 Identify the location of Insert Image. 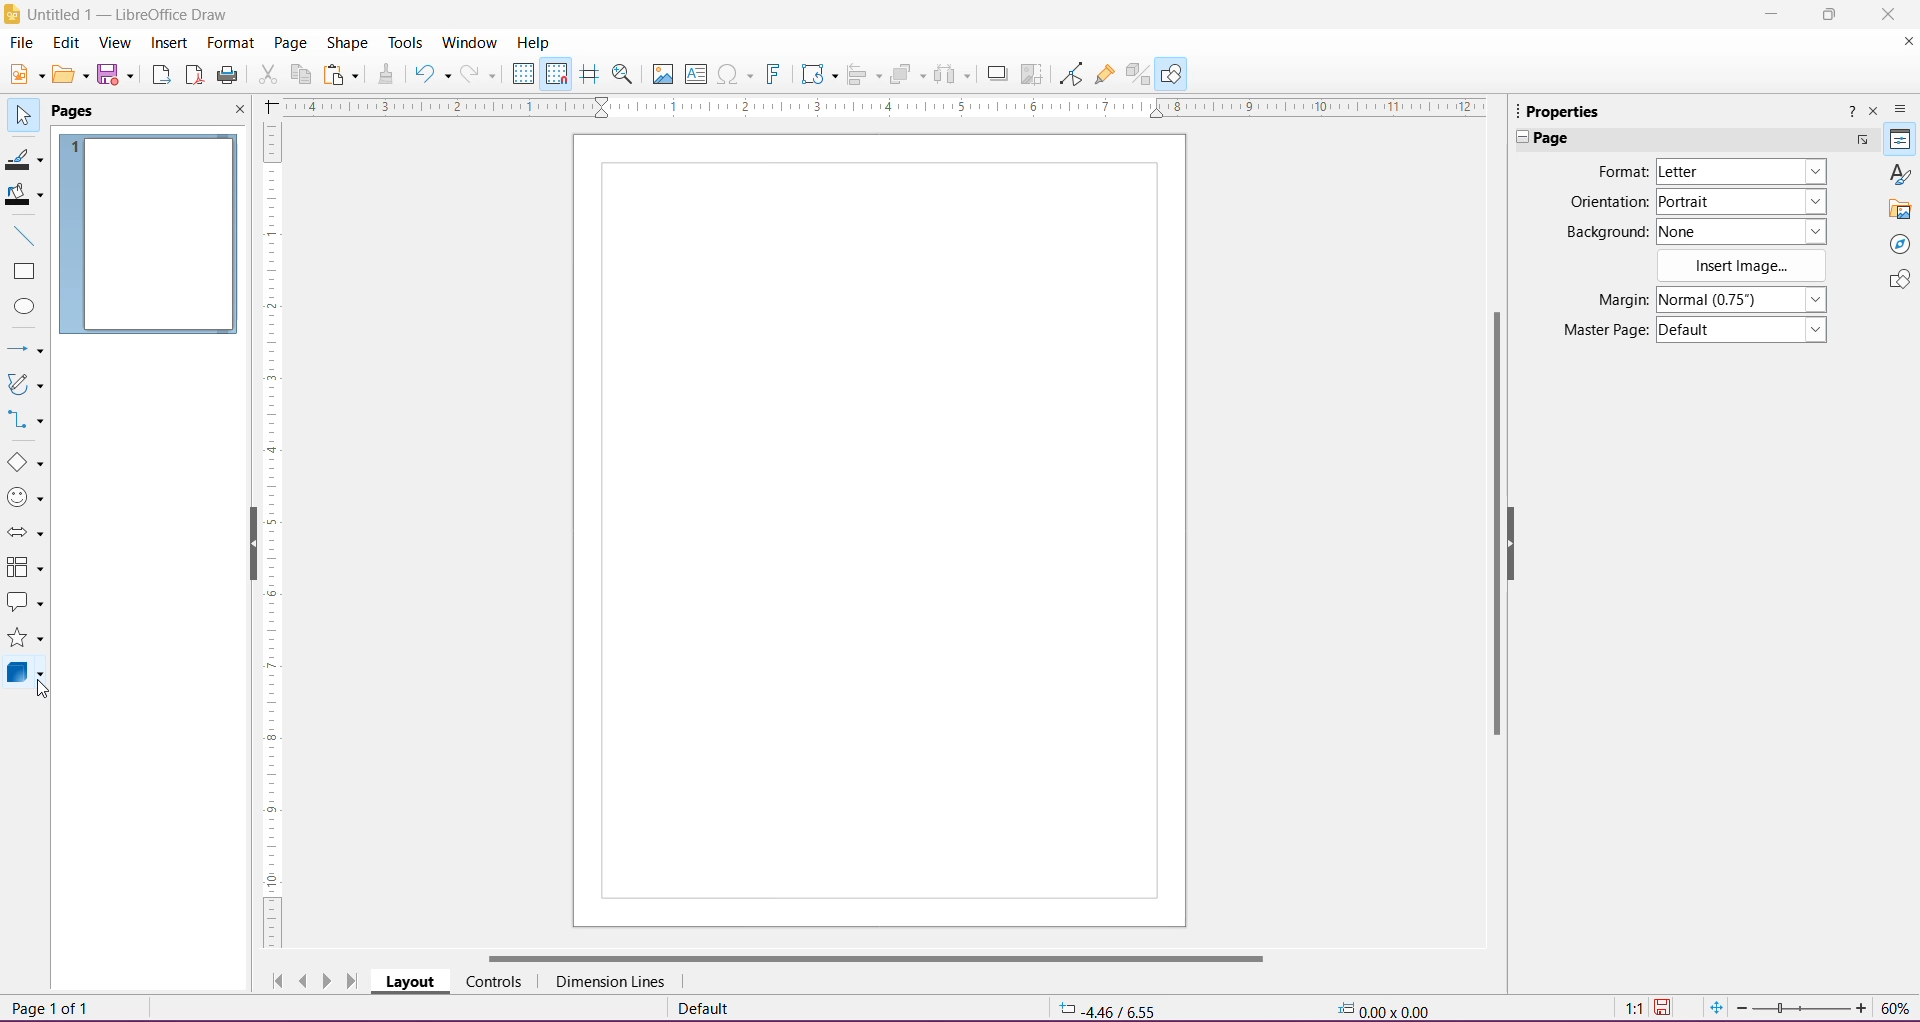
(1745, 266).